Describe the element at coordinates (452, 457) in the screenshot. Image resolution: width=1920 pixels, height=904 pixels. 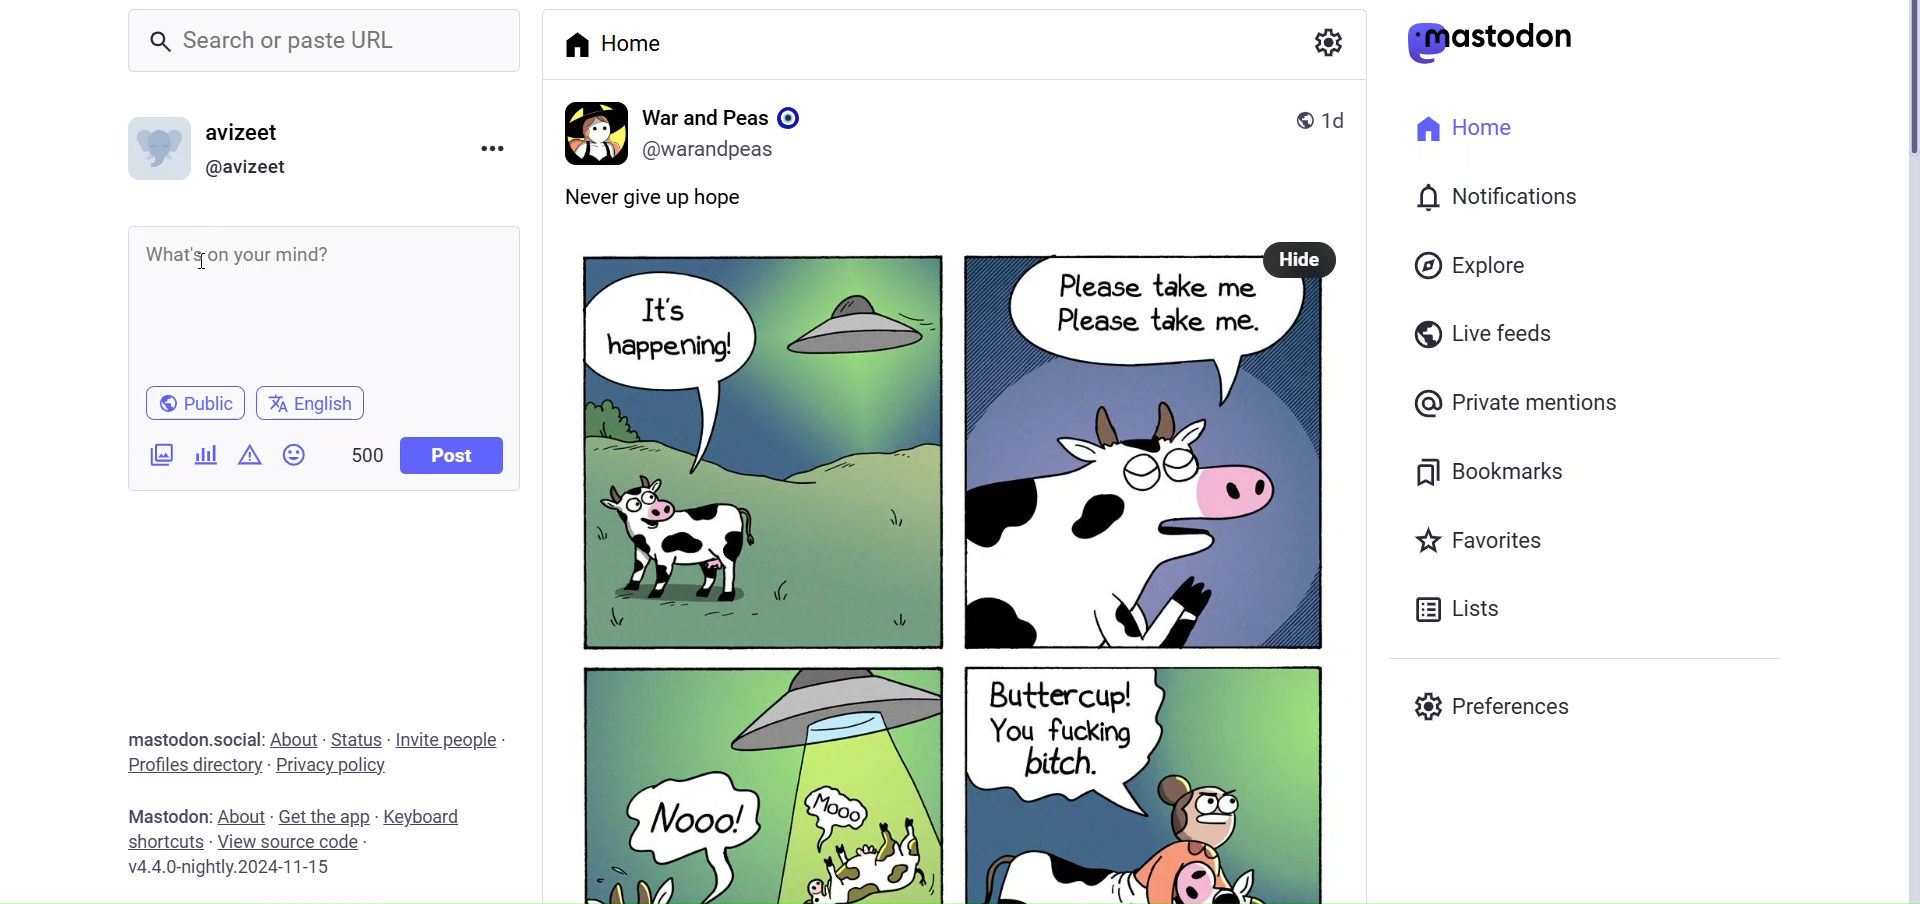
I see `Post` at that location.